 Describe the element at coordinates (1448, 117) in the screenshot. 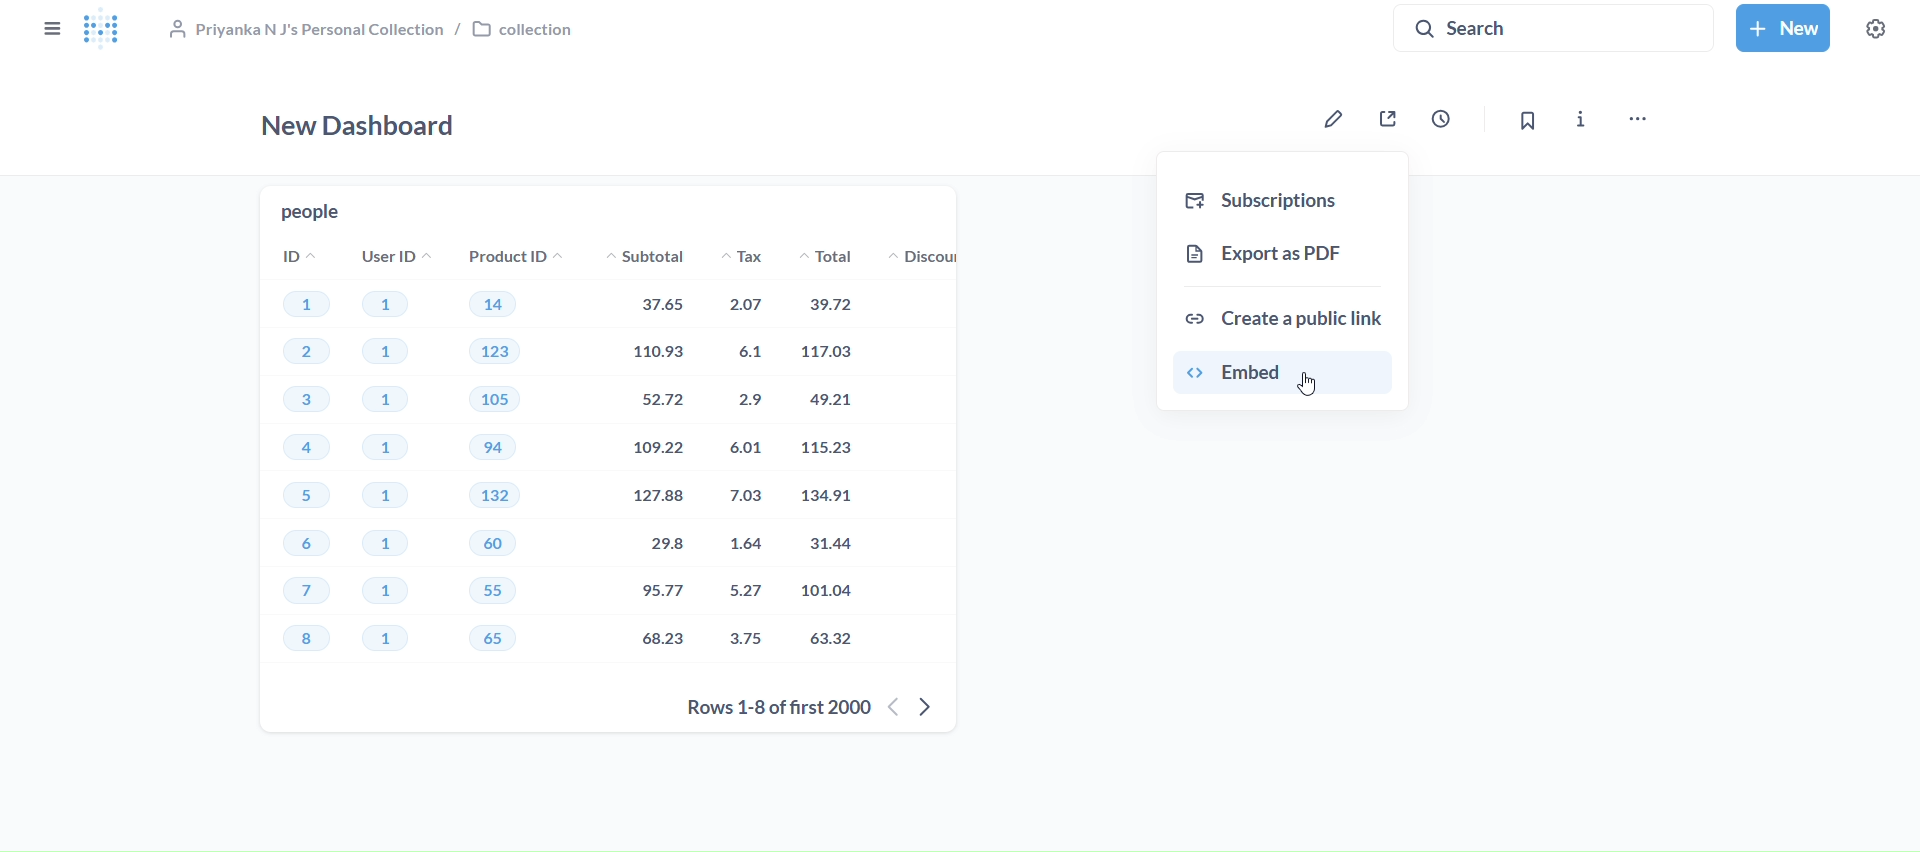

I see `auto-refresh` at that location.